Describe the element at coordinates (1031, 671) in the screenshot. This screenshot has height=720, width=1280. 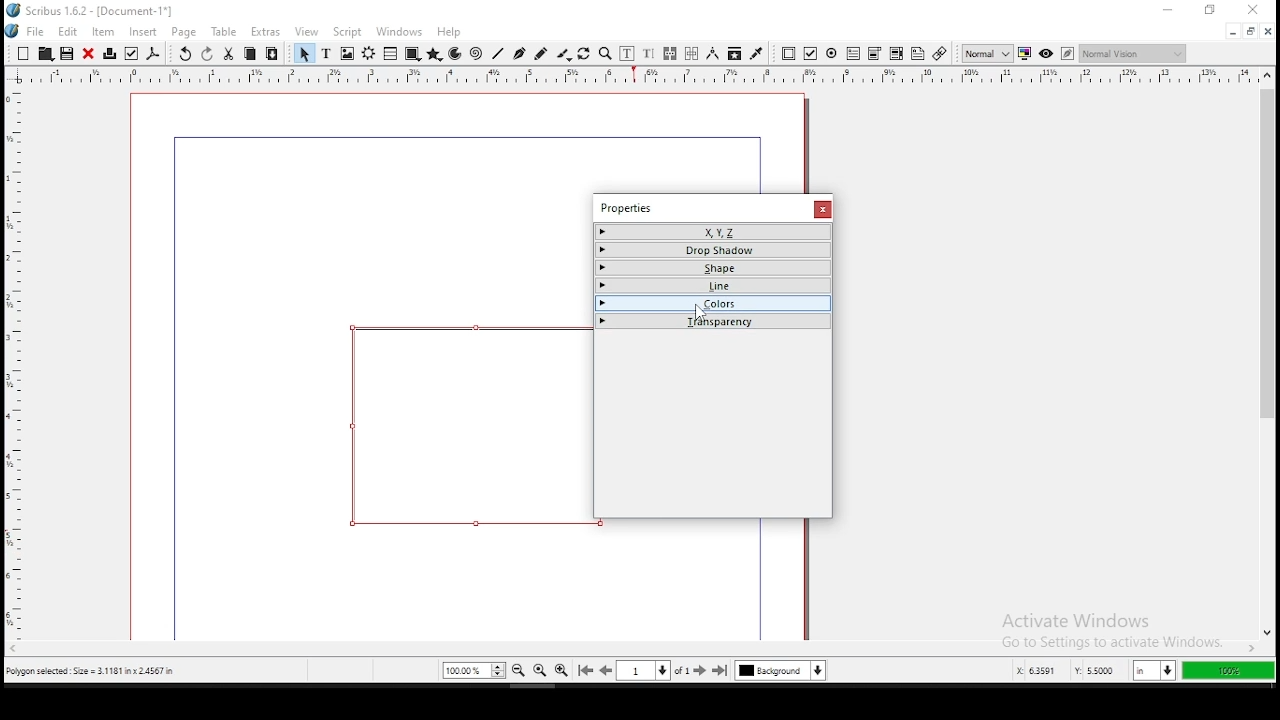
I see `x: 5.2253` at that location.